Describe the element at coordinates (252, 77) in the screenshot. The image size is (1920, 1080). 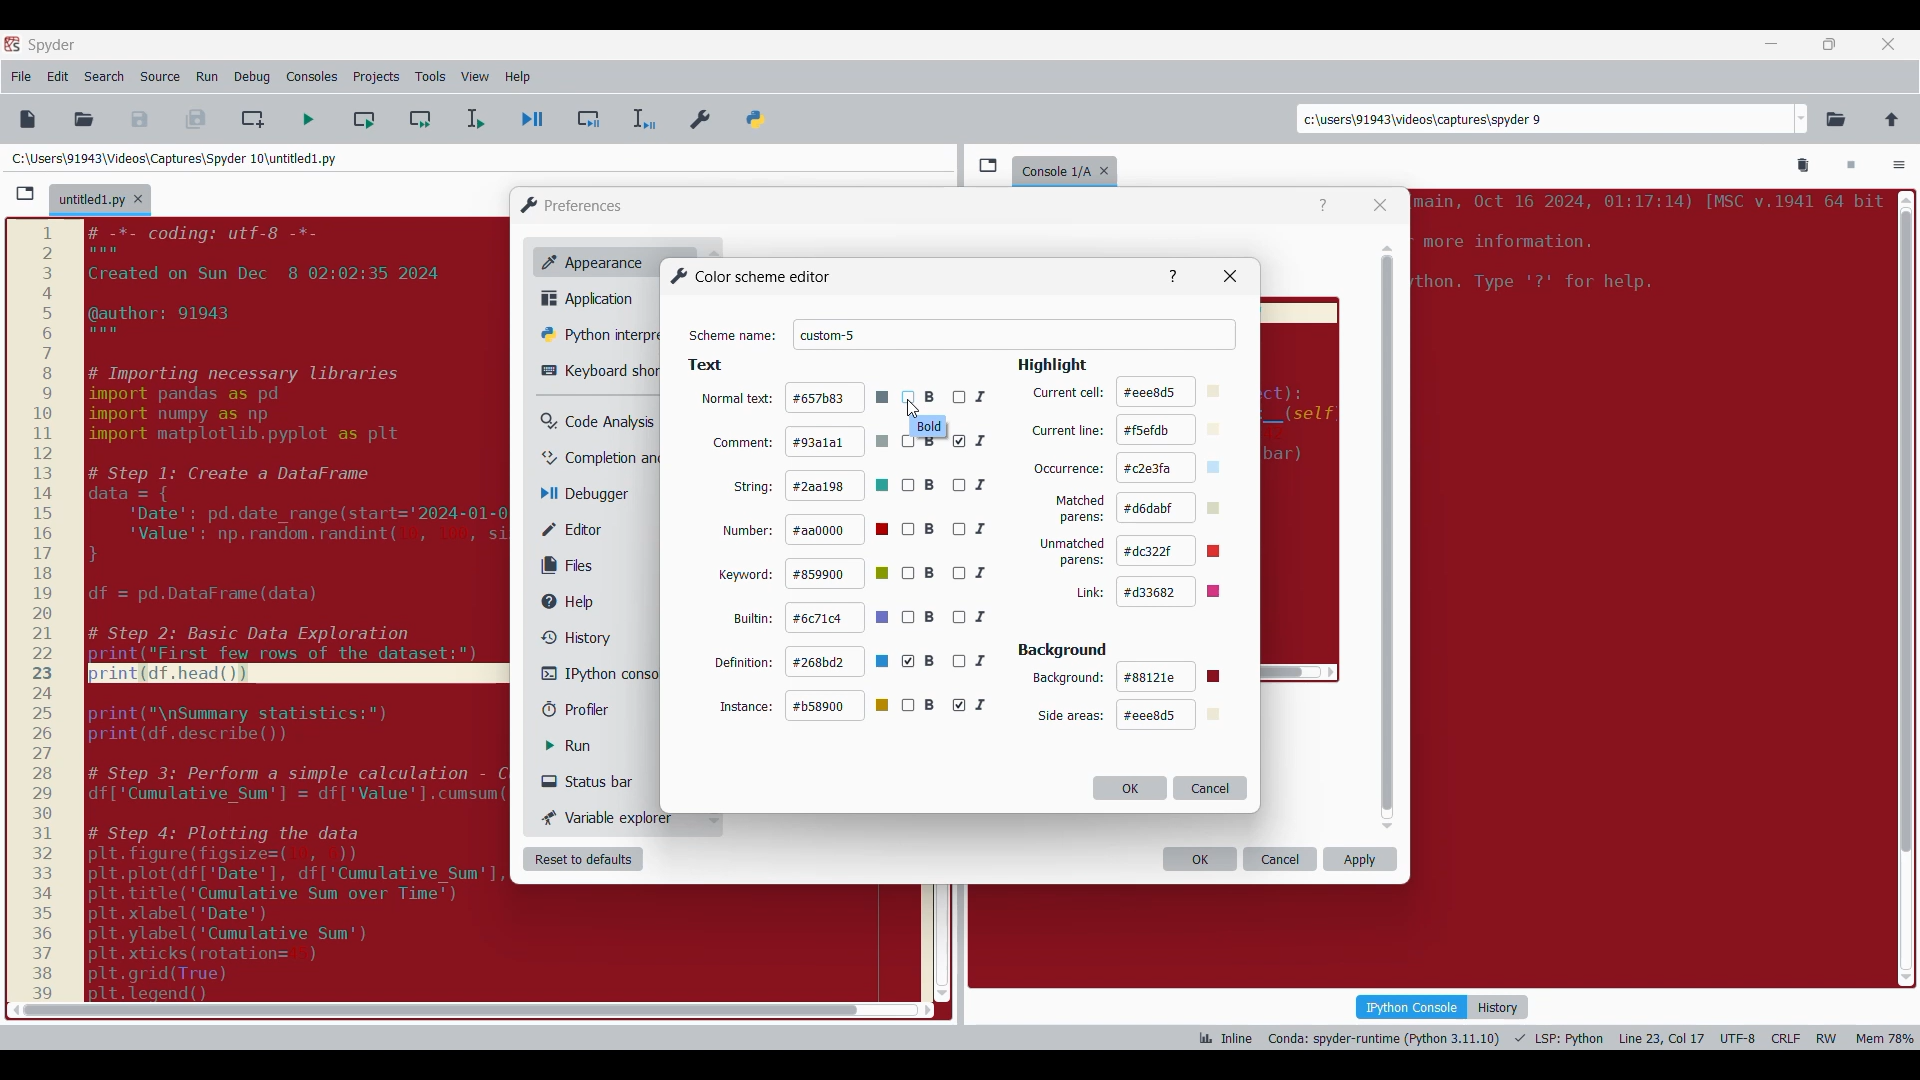
I see `Debug menu` at that location.